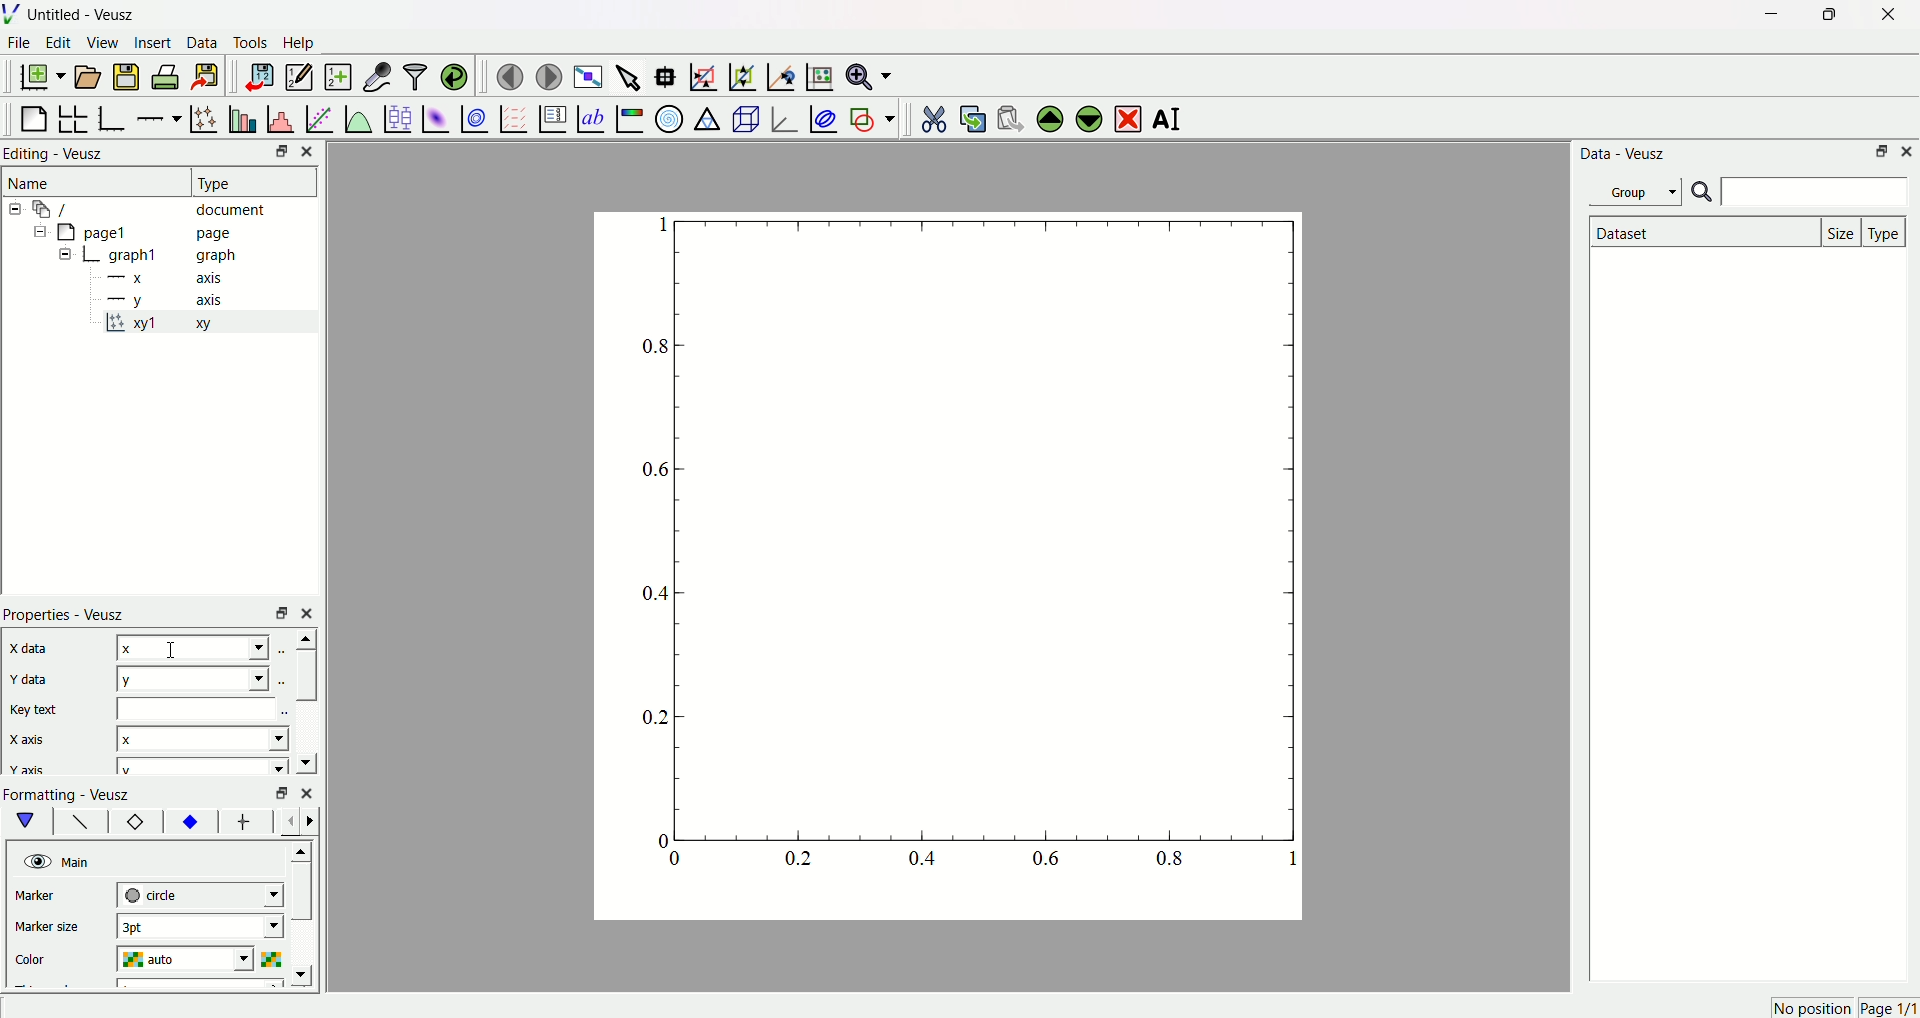 The image size is (1920, 1018). Describe the element at coordinates (473, 118) in the screenshot. I see `plot 2d datasets as contours` at that location.